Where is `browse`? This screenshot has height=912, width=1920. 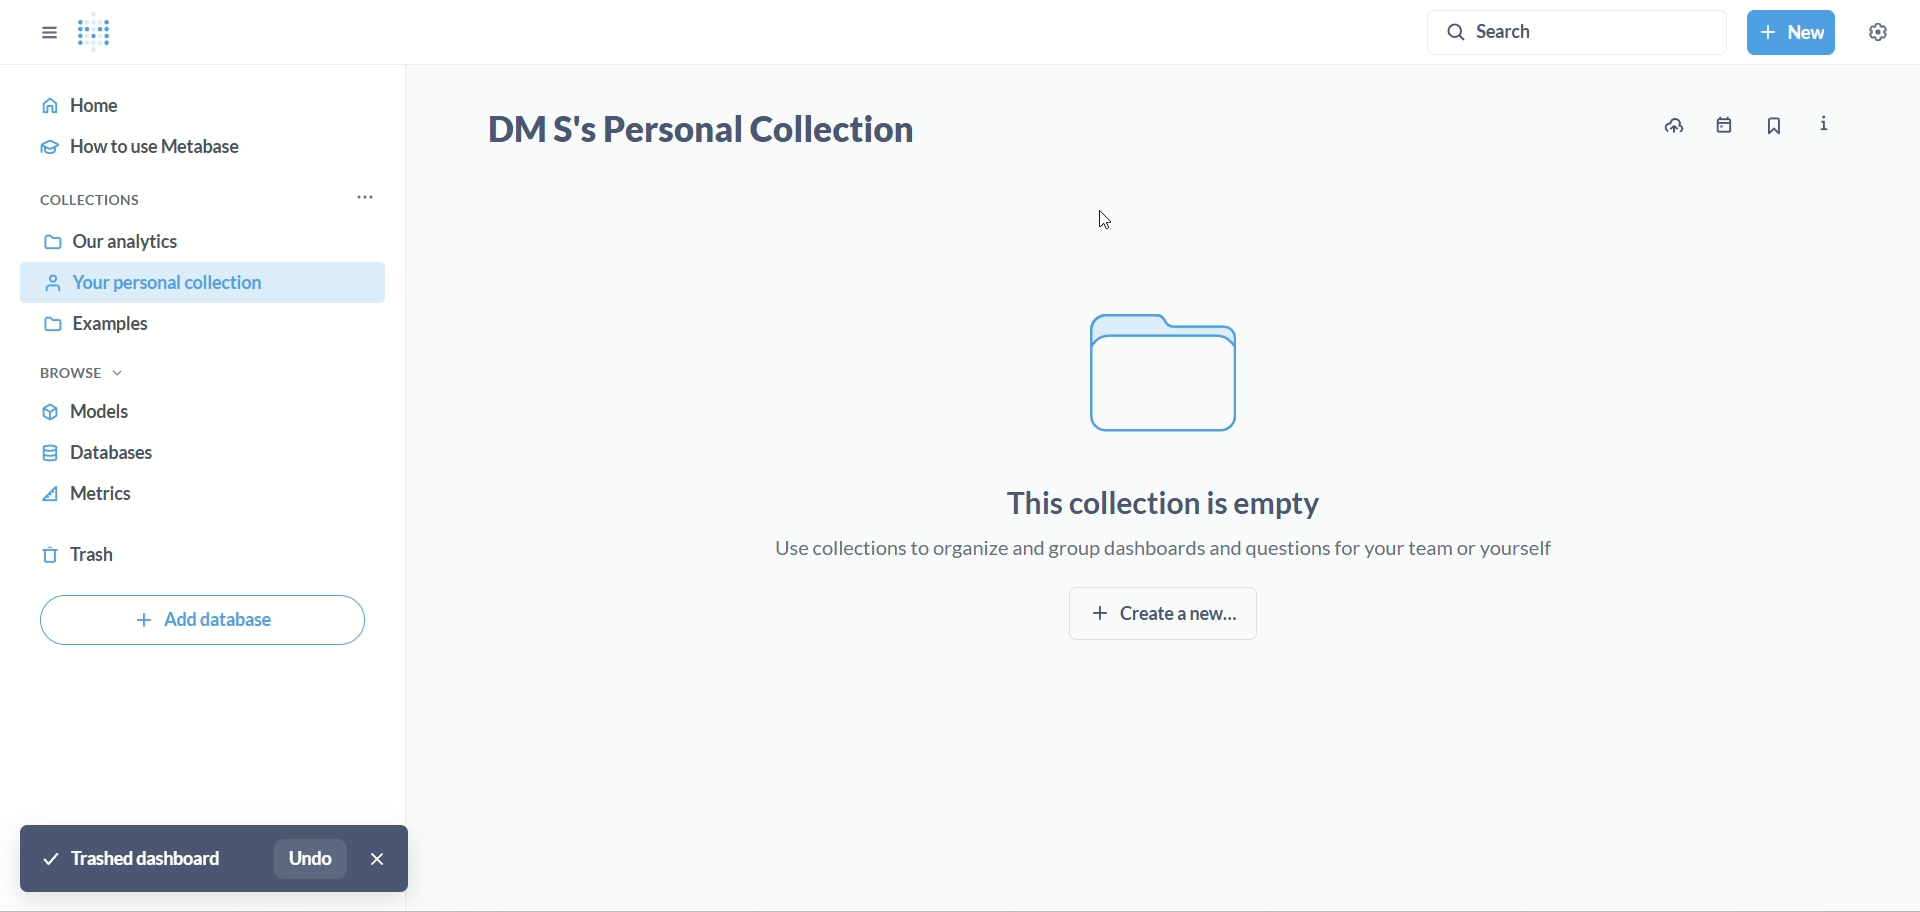
browse is located at coordinates (91, 375).